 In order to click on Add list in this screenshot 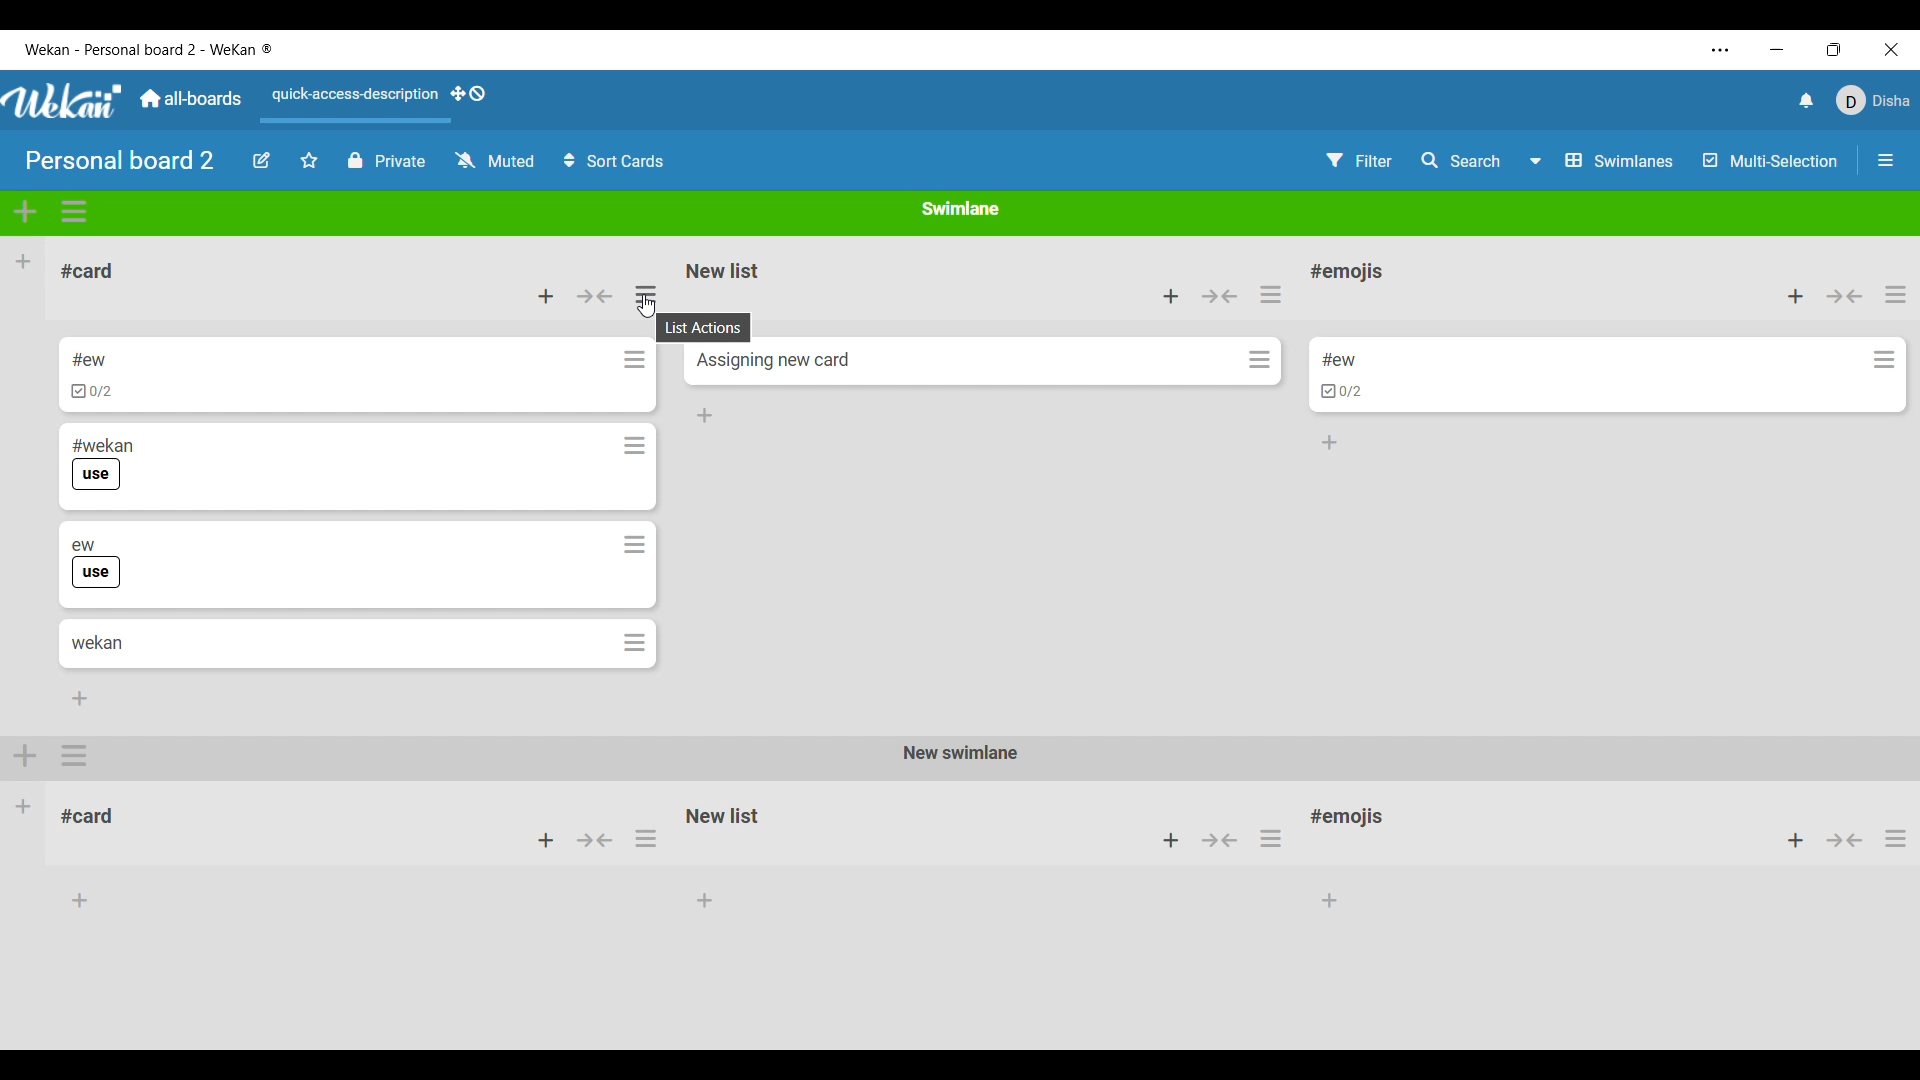, I will do `click(23, 262)`.